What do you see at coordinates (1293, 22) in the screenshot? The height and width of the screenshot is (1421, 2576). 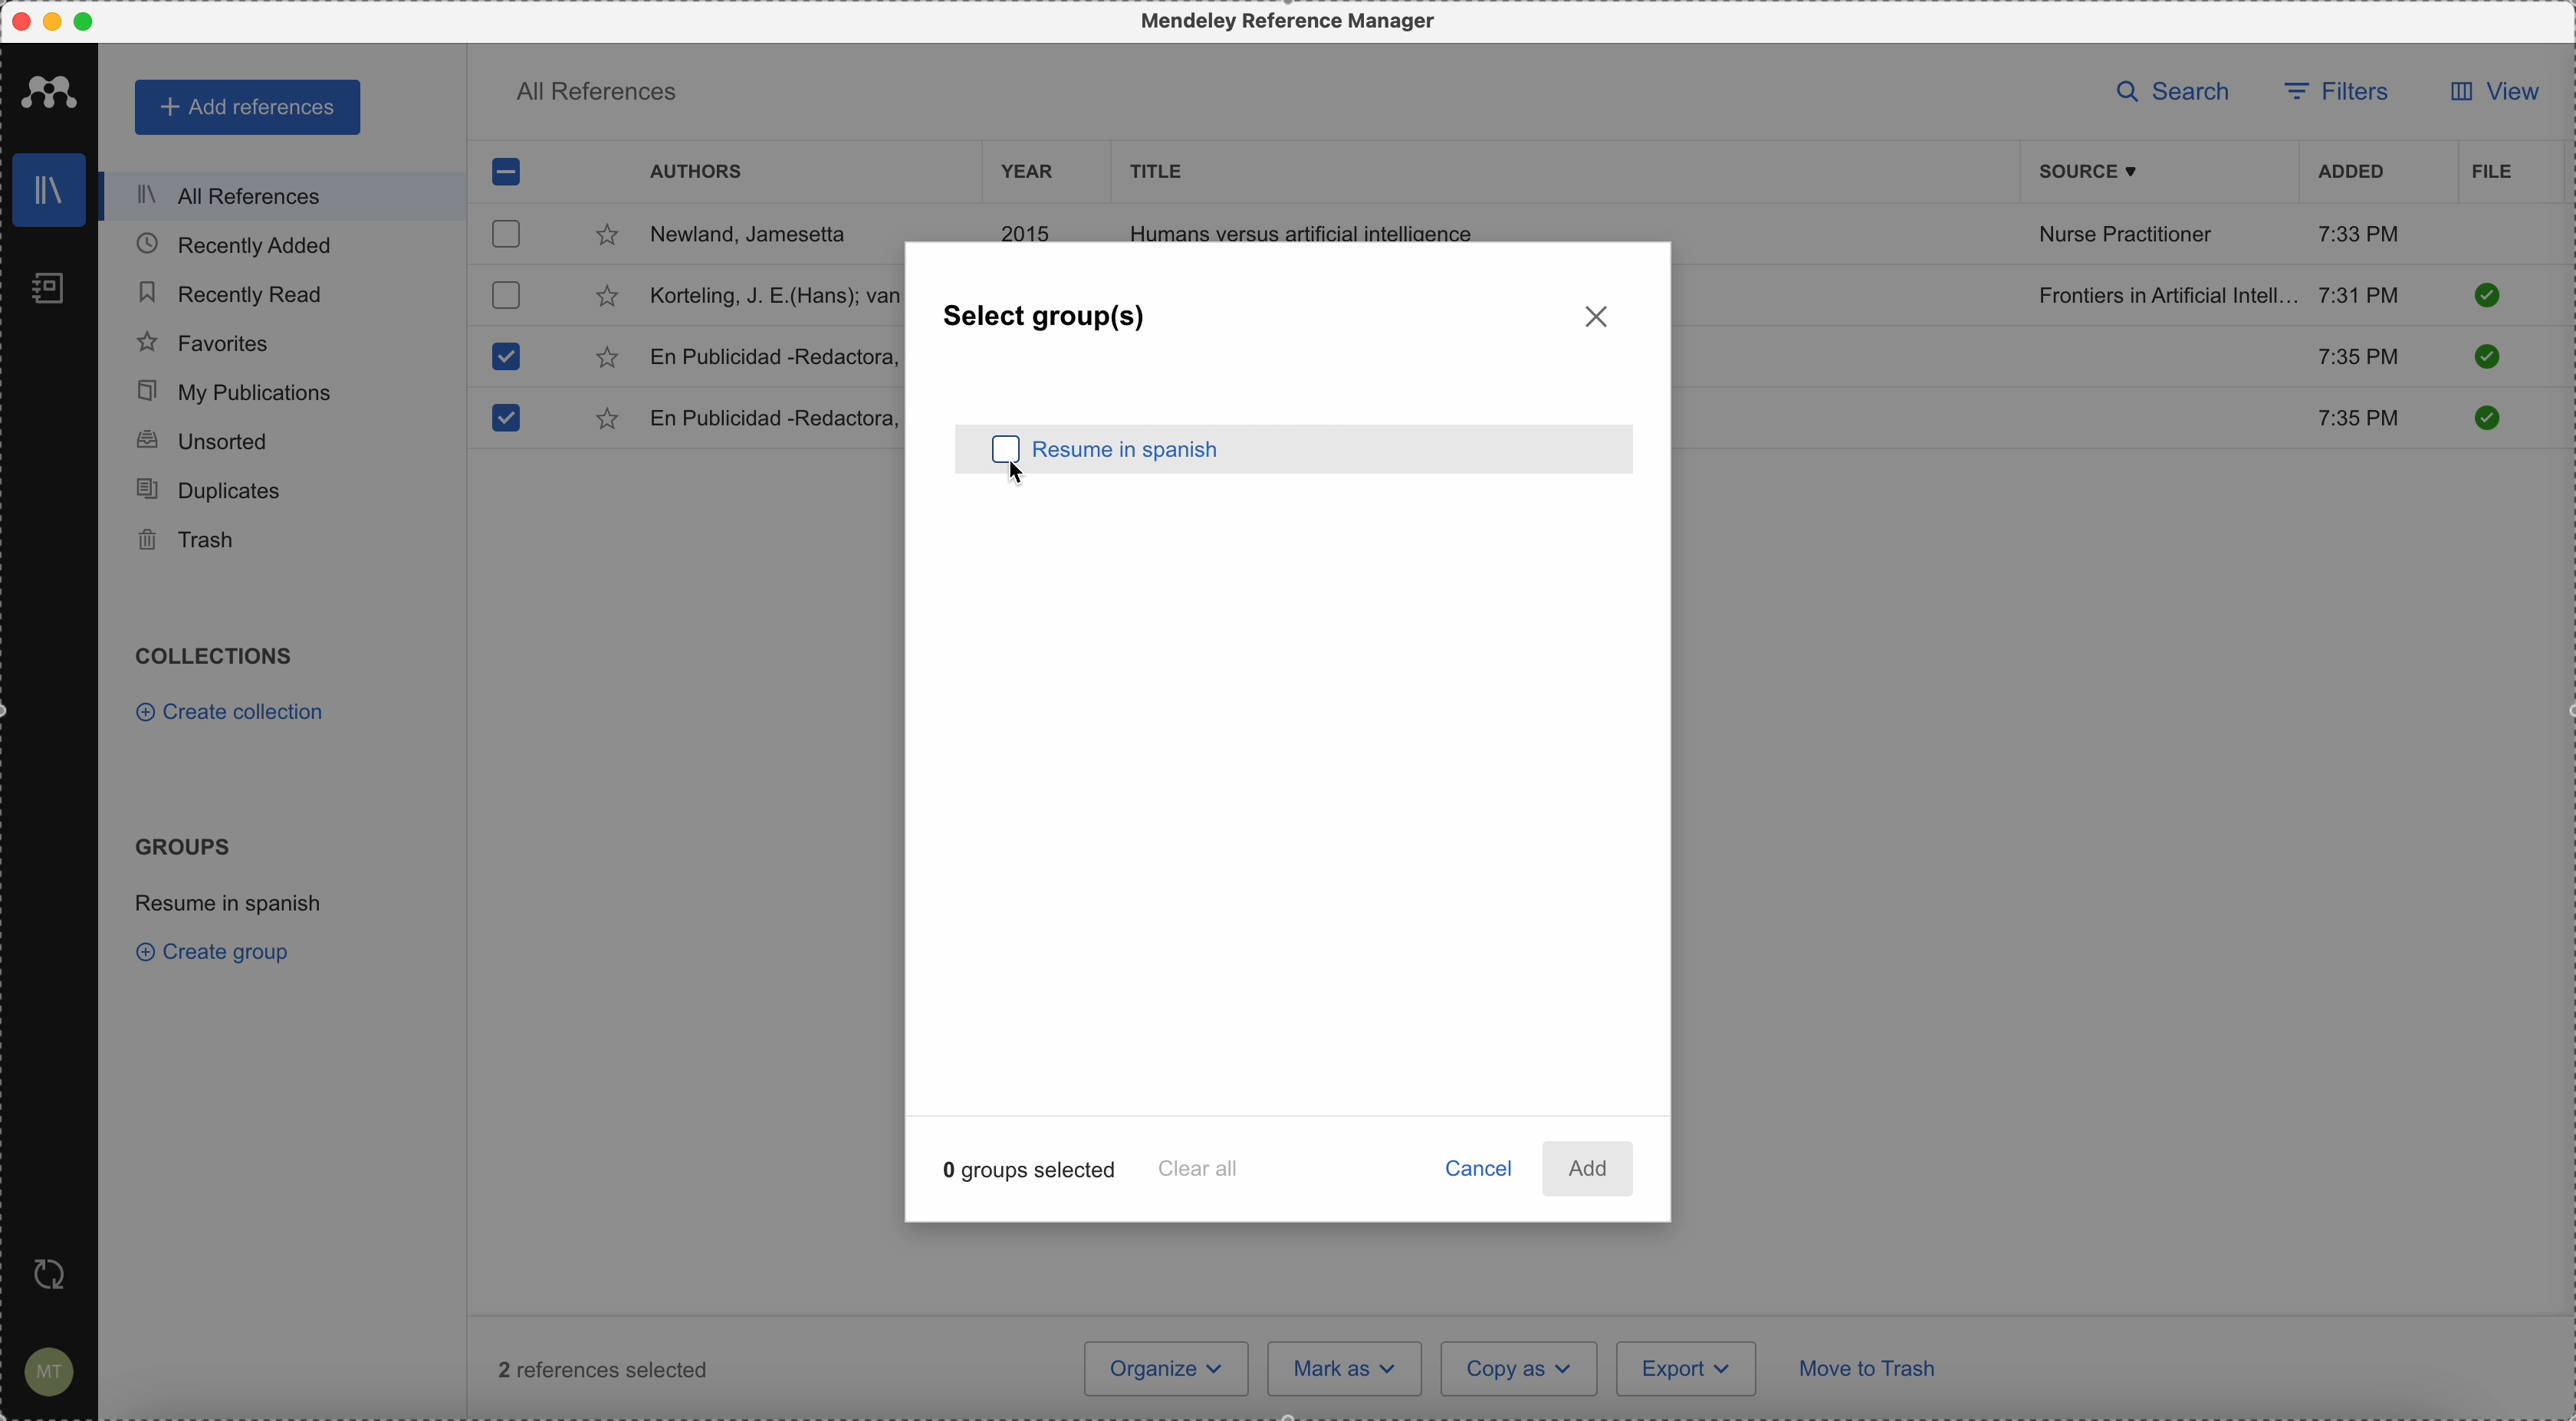 I see `Mendeley Referencen Manager` at bounding box center [1293, 22].